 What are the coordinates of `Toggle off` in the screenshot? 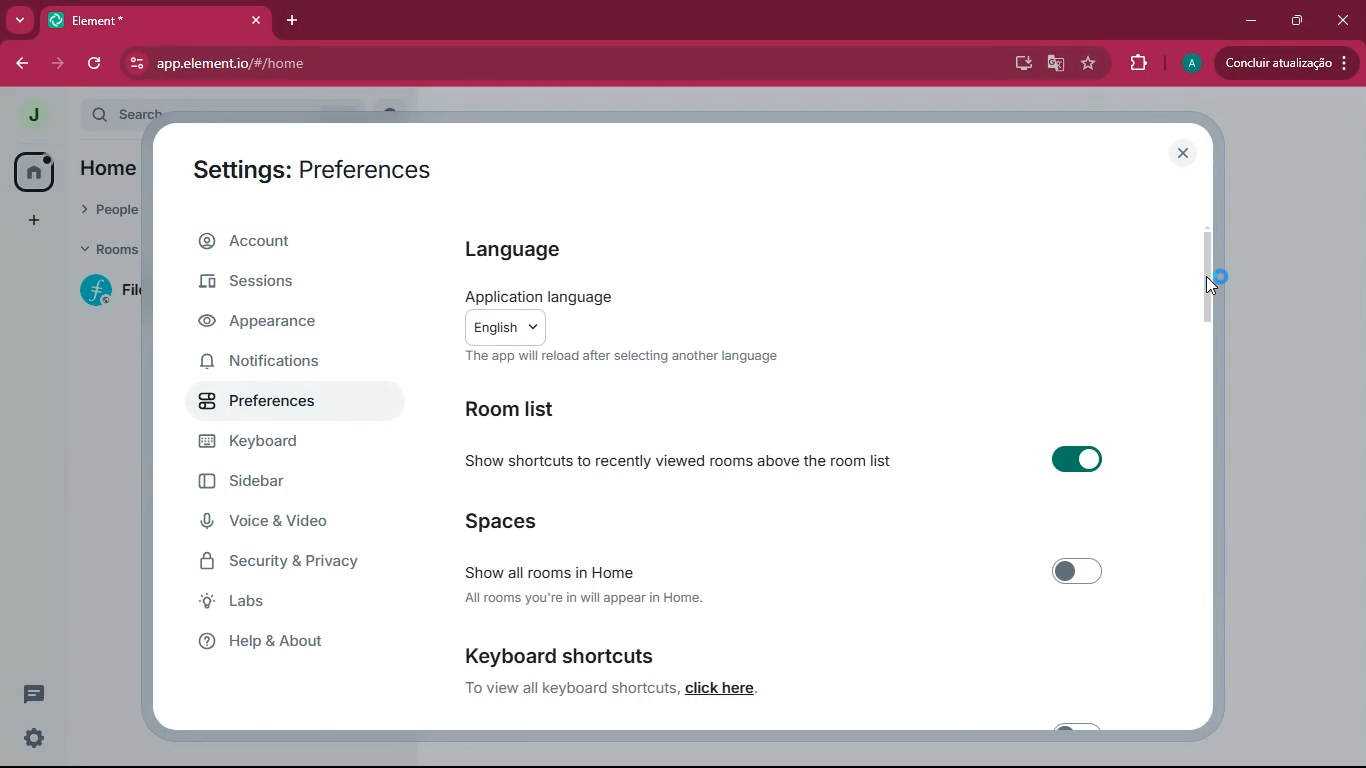 It's located at (1076, 569).